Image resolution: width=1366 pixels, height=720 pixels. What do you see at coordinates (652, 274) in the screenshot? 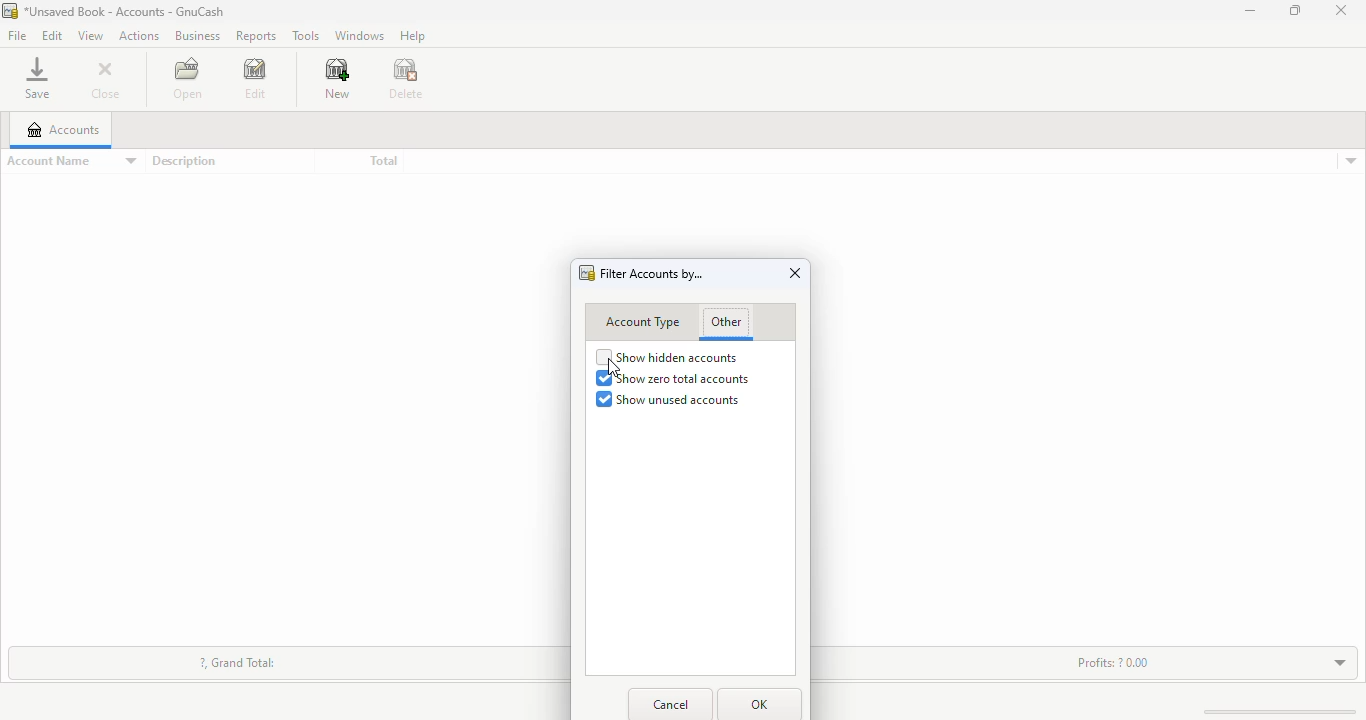
I see `filter accounts by` at bounding box center [652, 274].